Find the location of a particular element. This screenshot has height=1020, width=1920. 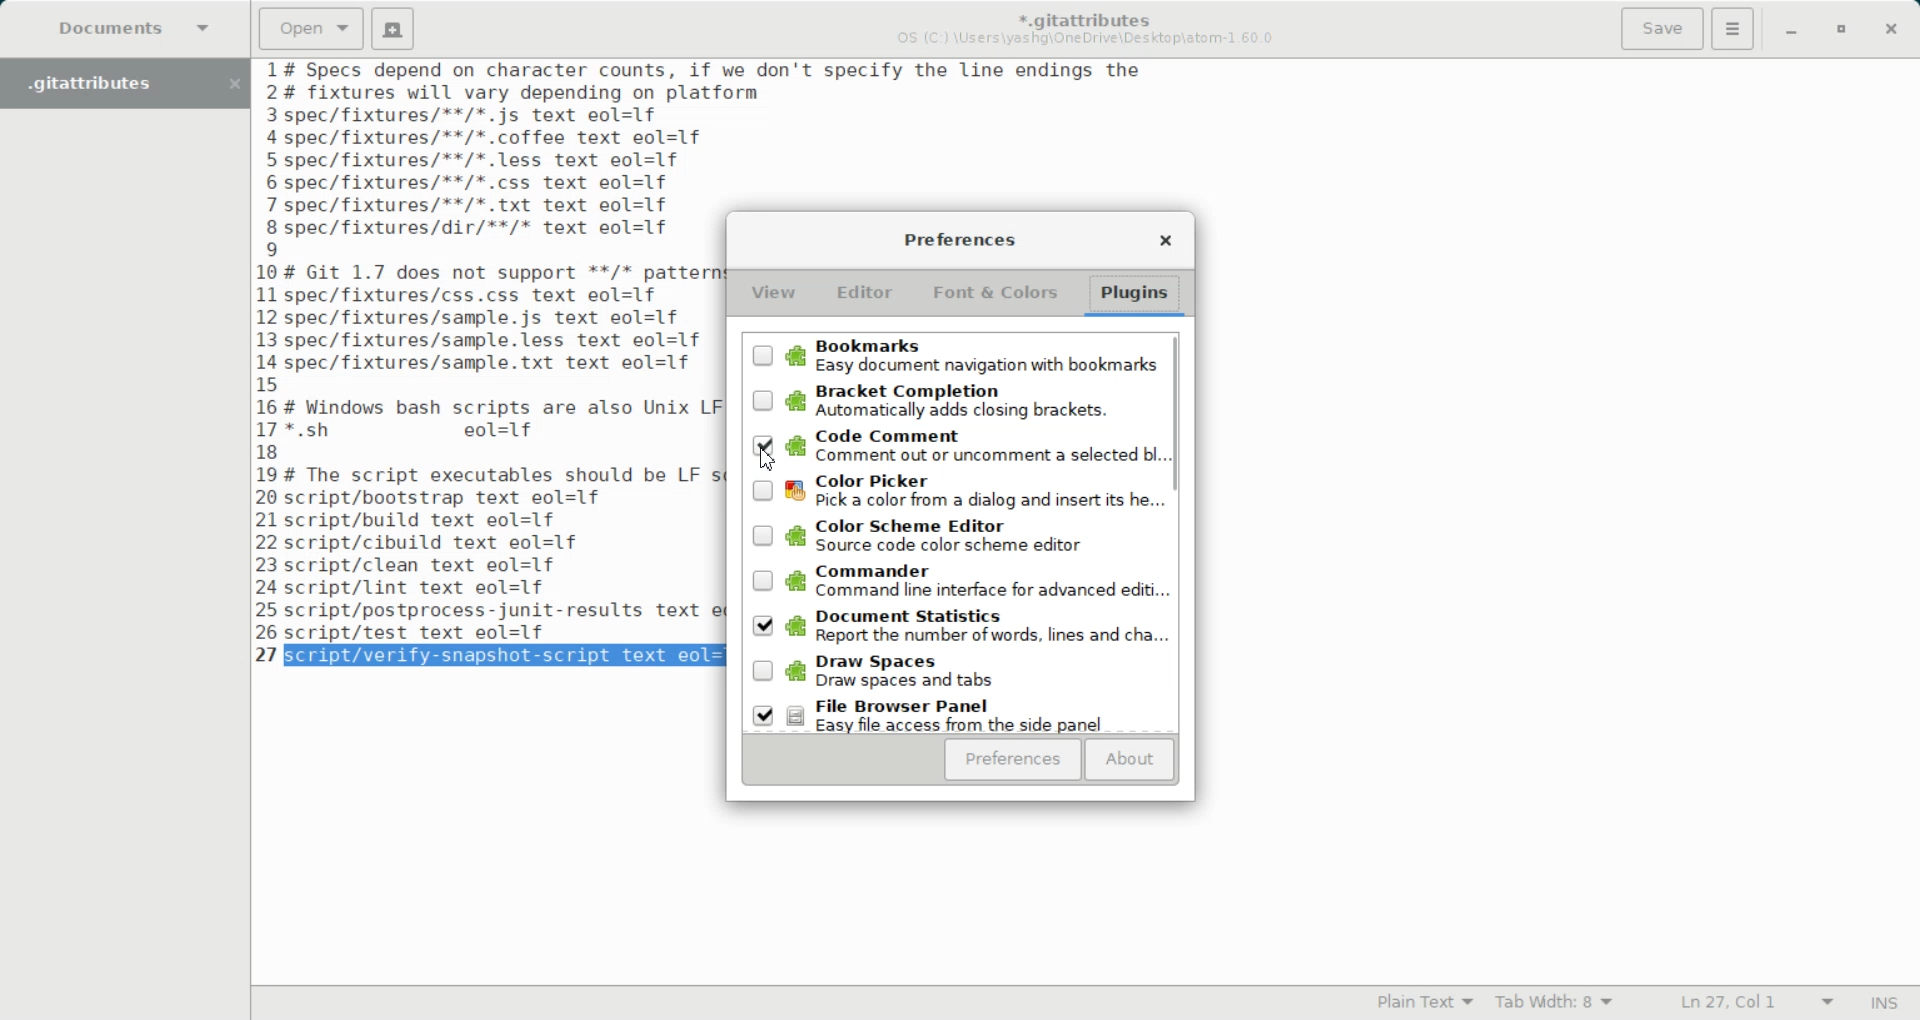

Document Statistics: Report the number of words, lines and cha.. is located at coordinates (954, 627).